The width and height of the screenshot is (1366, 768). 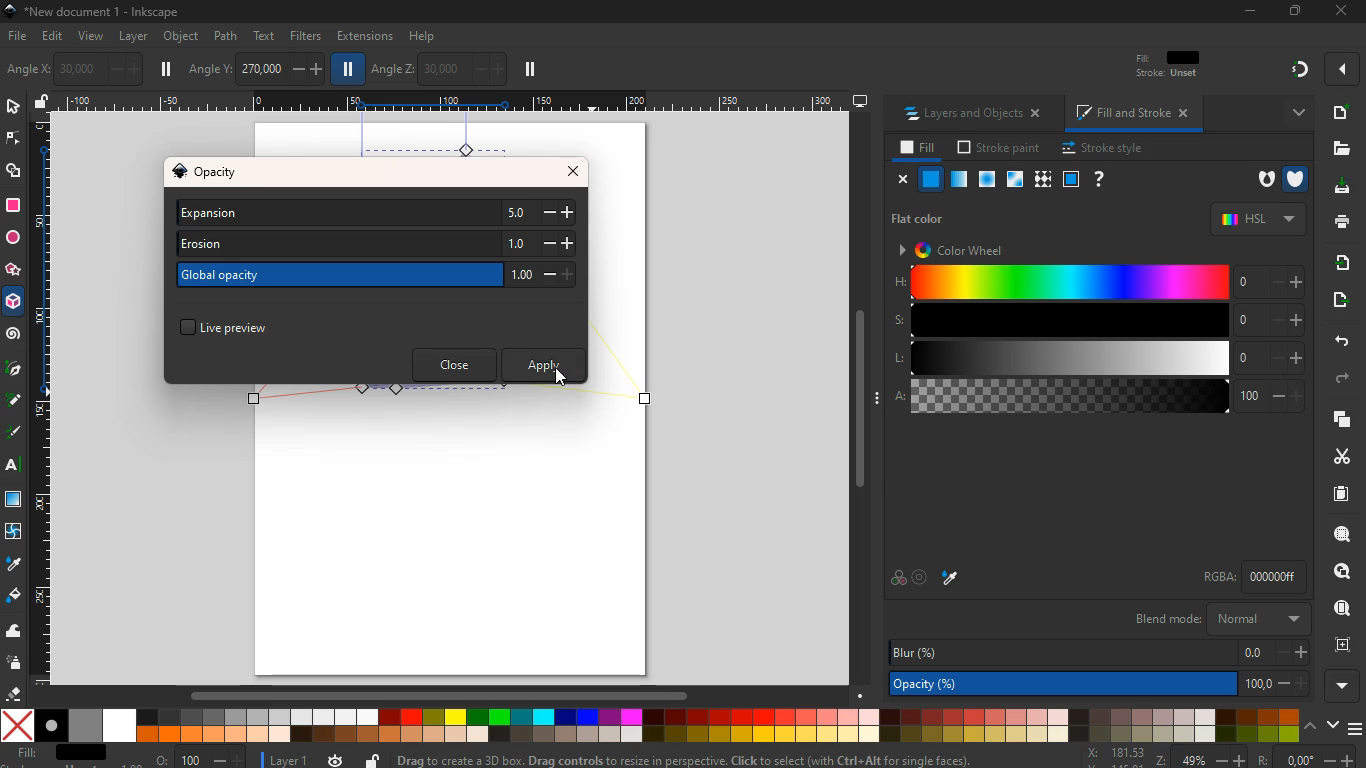 I want to click on help, so click(x=1100, y=179).